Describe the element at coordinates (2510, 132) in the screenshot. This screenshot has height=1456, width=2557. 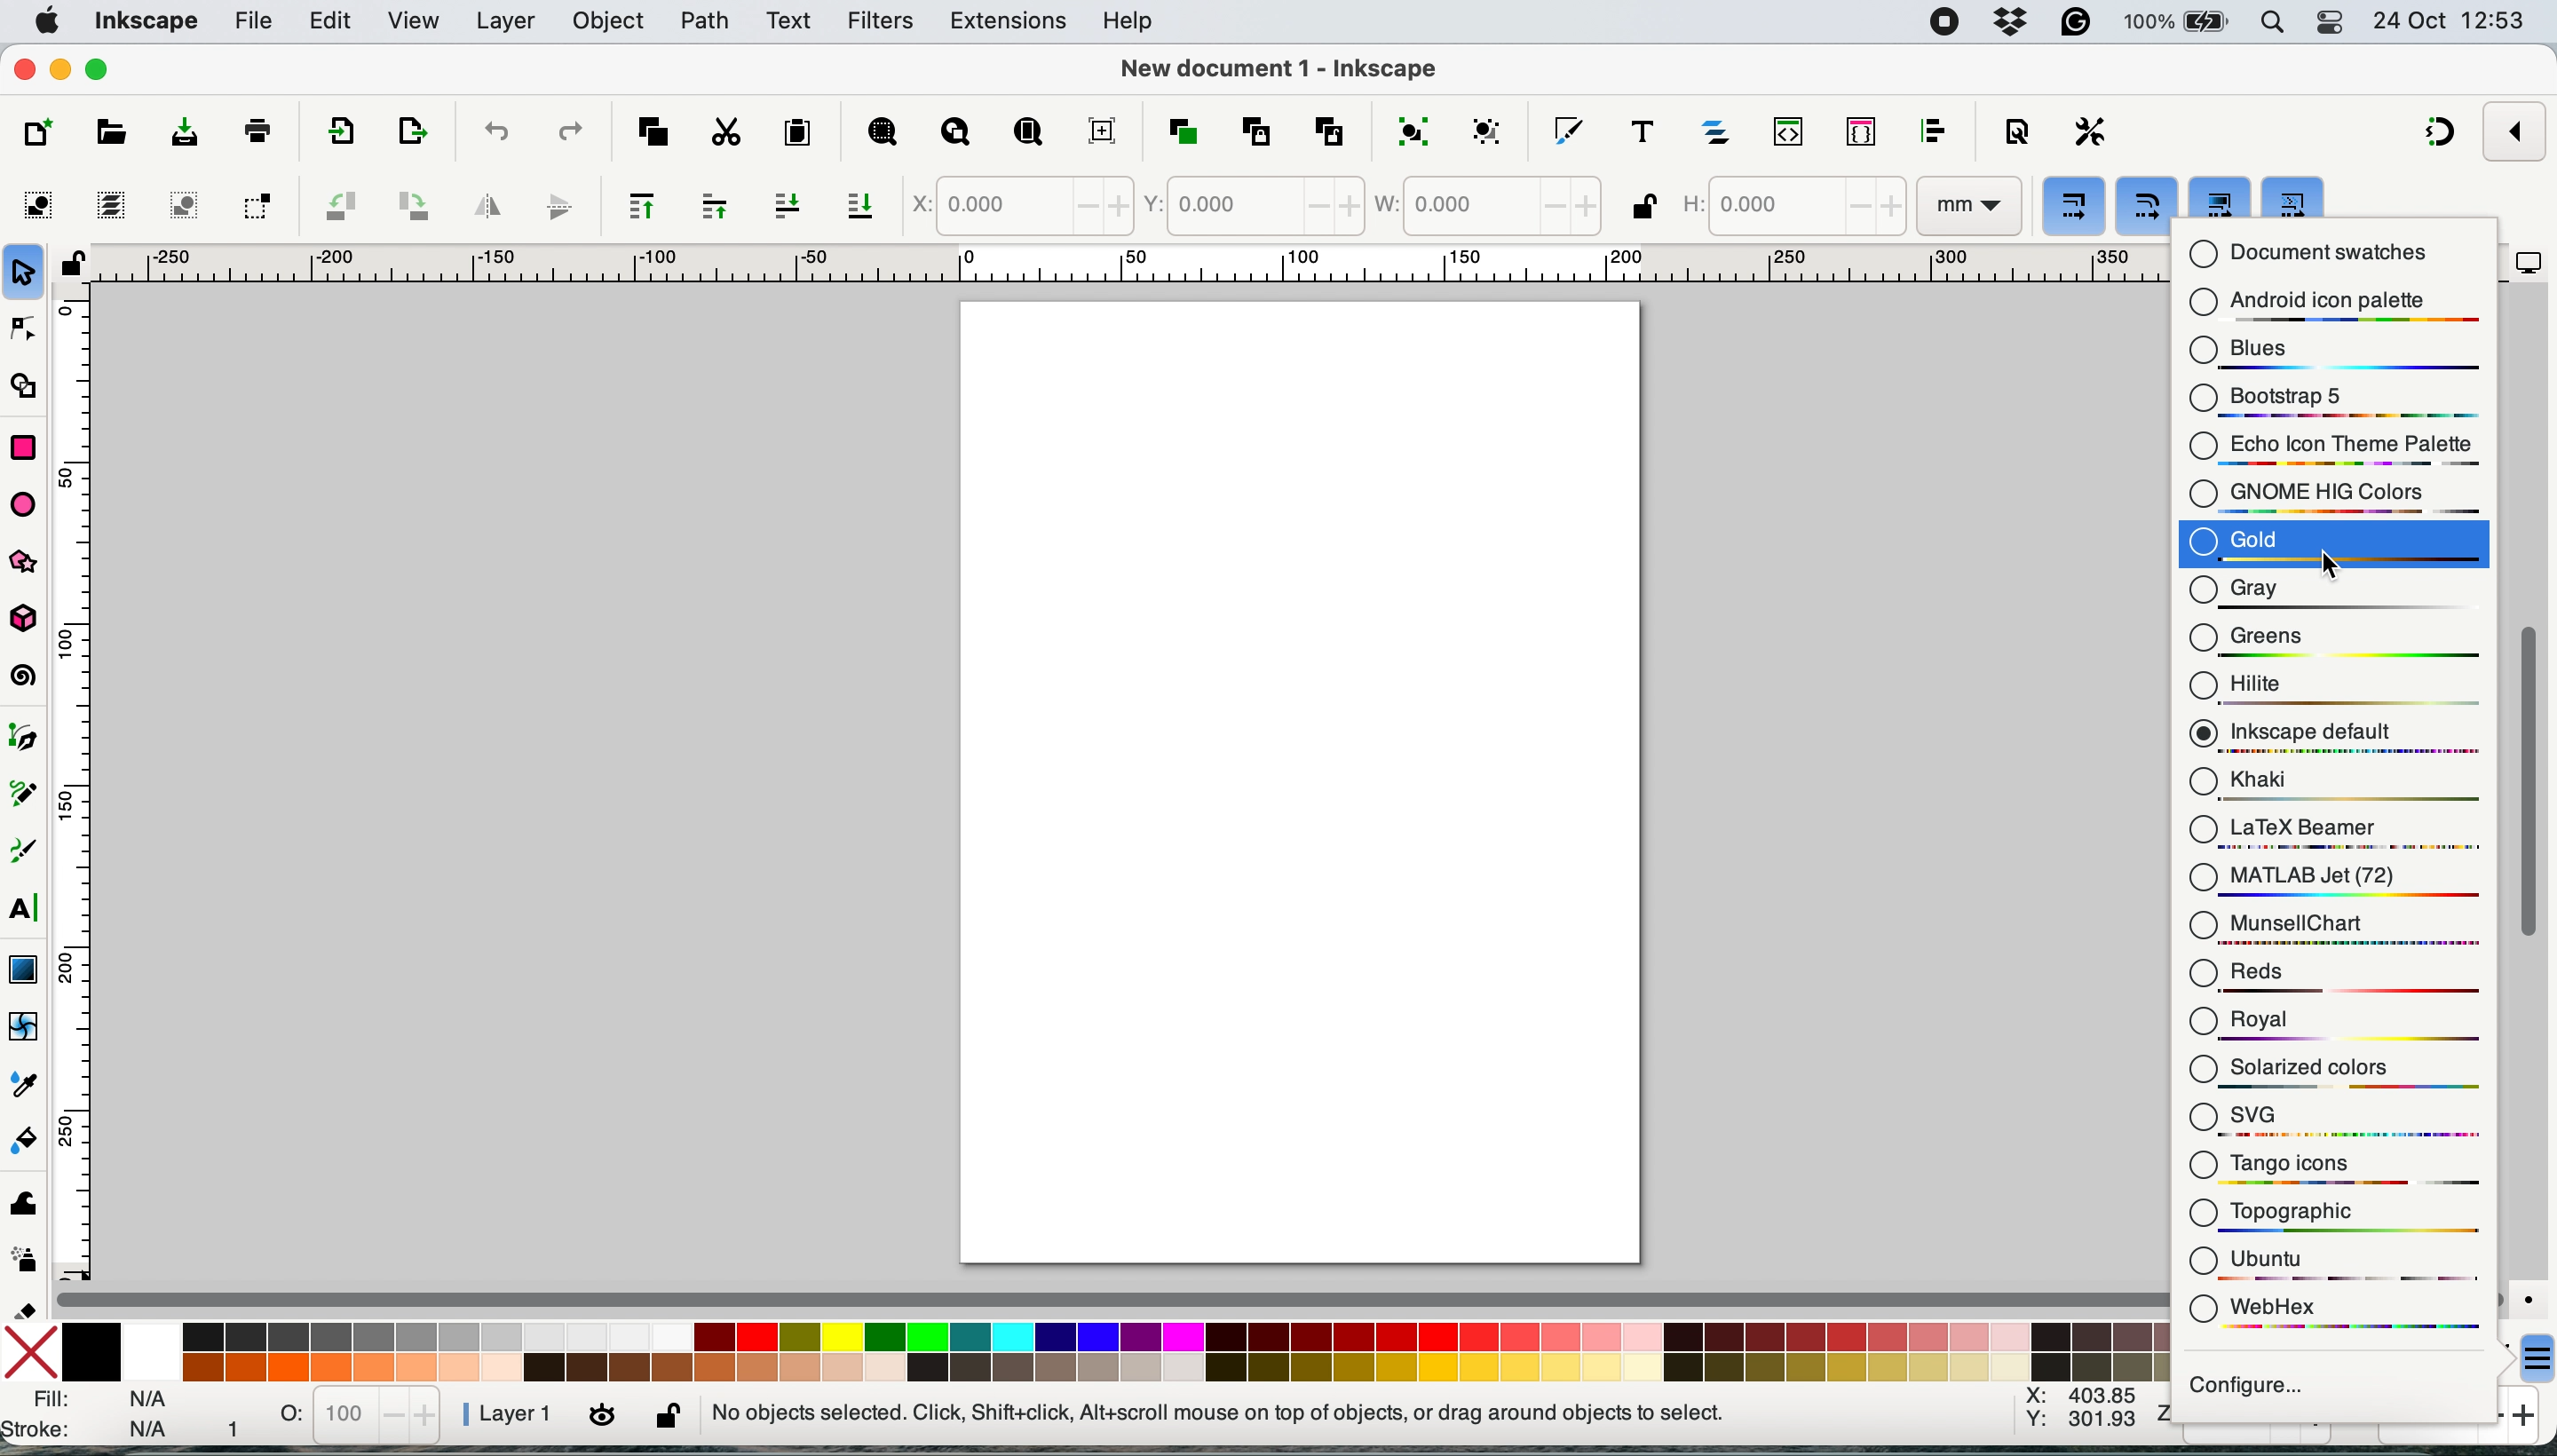
I see `enable snapping` at that location.